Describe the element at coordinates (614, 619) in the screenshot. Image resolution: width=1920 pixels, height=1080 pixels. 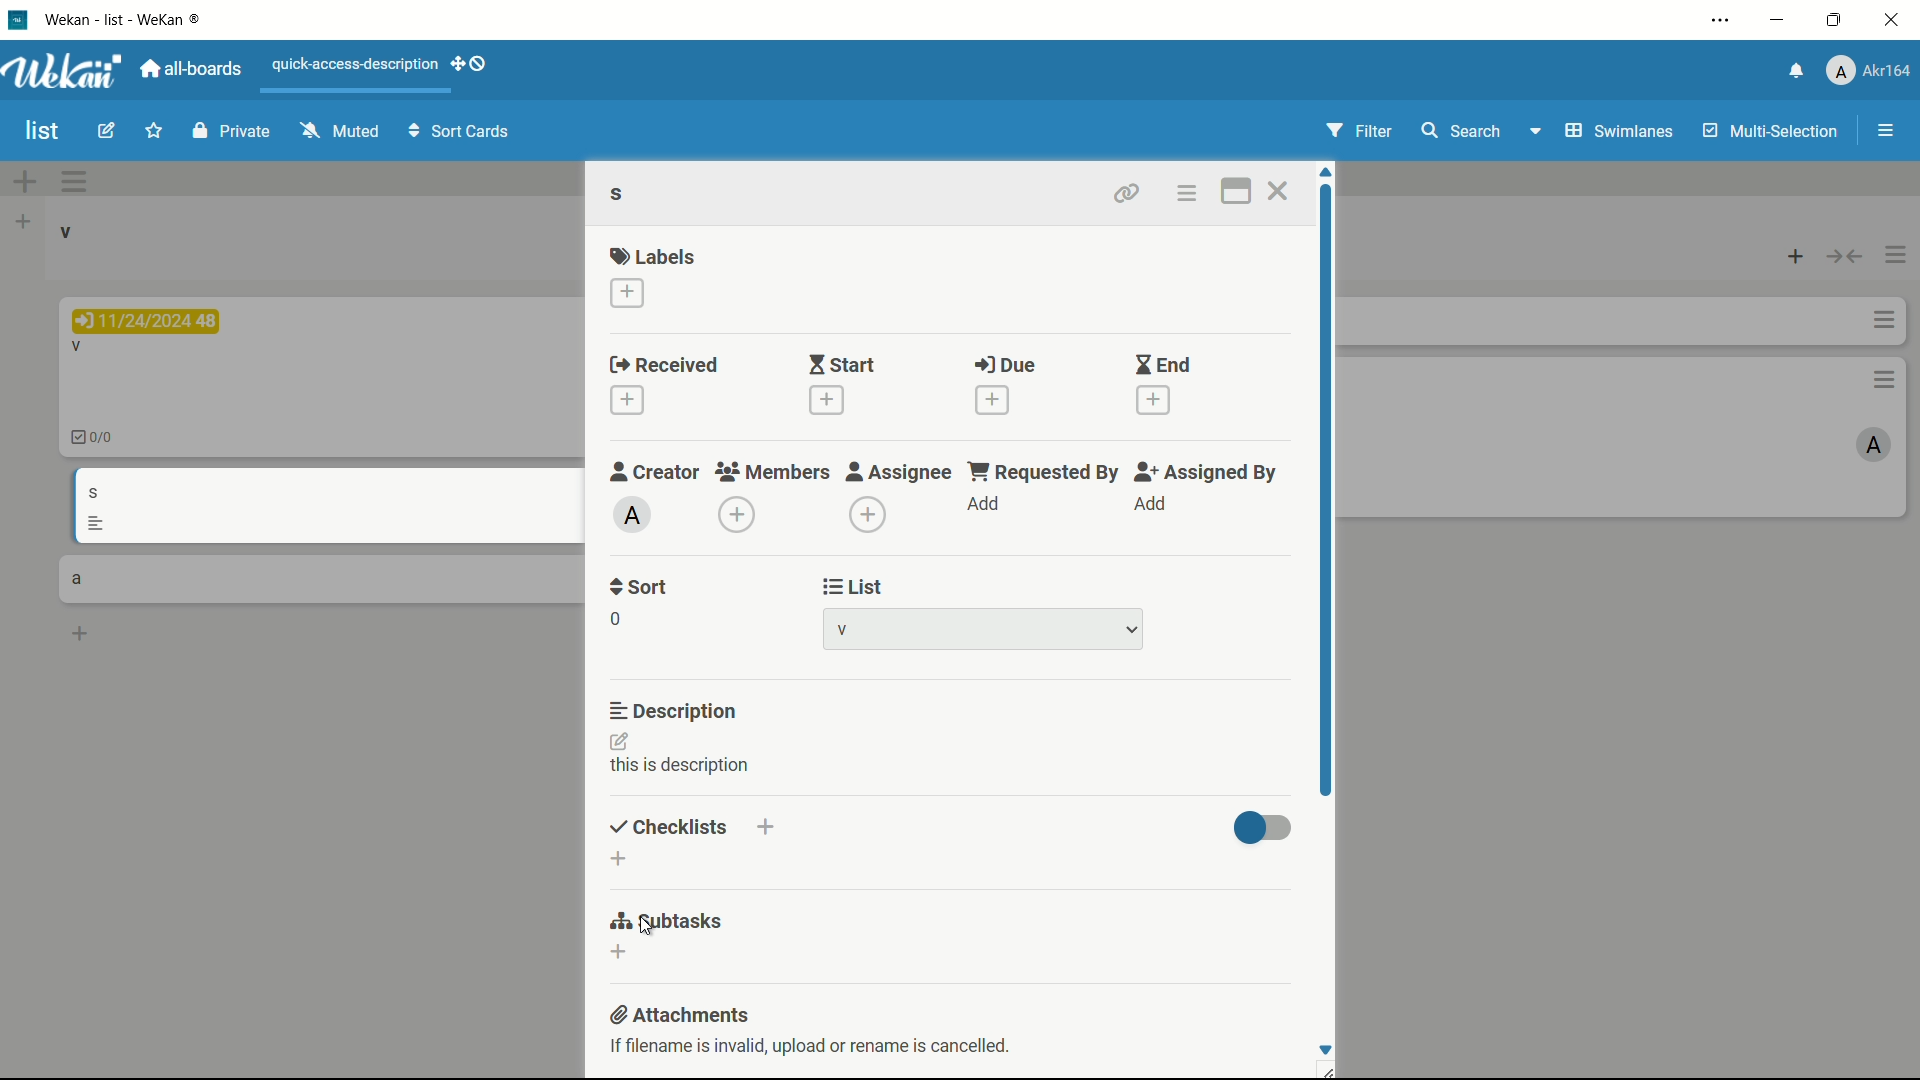
I see `sort number` at that location.